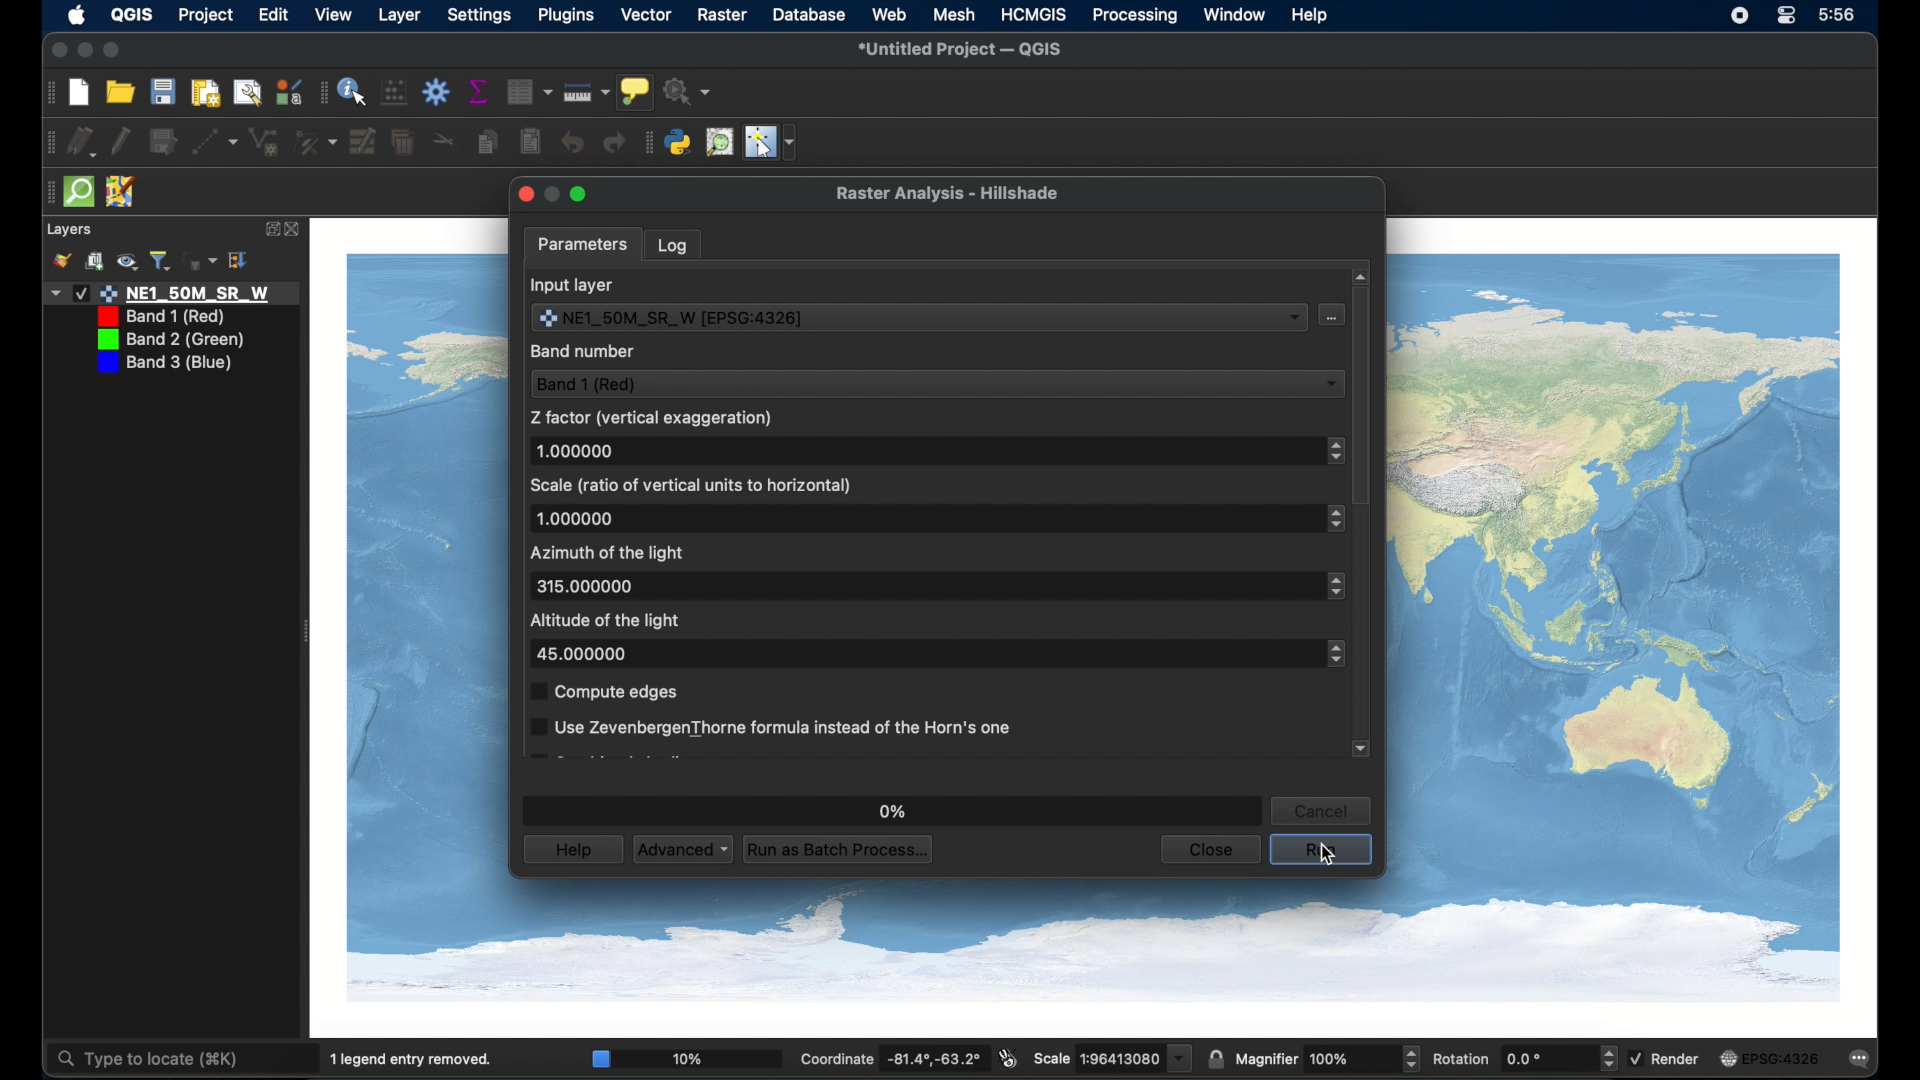 This screenshot has height=1080, width=1920. I want to click on stepper buttons, so click(1333, 452).